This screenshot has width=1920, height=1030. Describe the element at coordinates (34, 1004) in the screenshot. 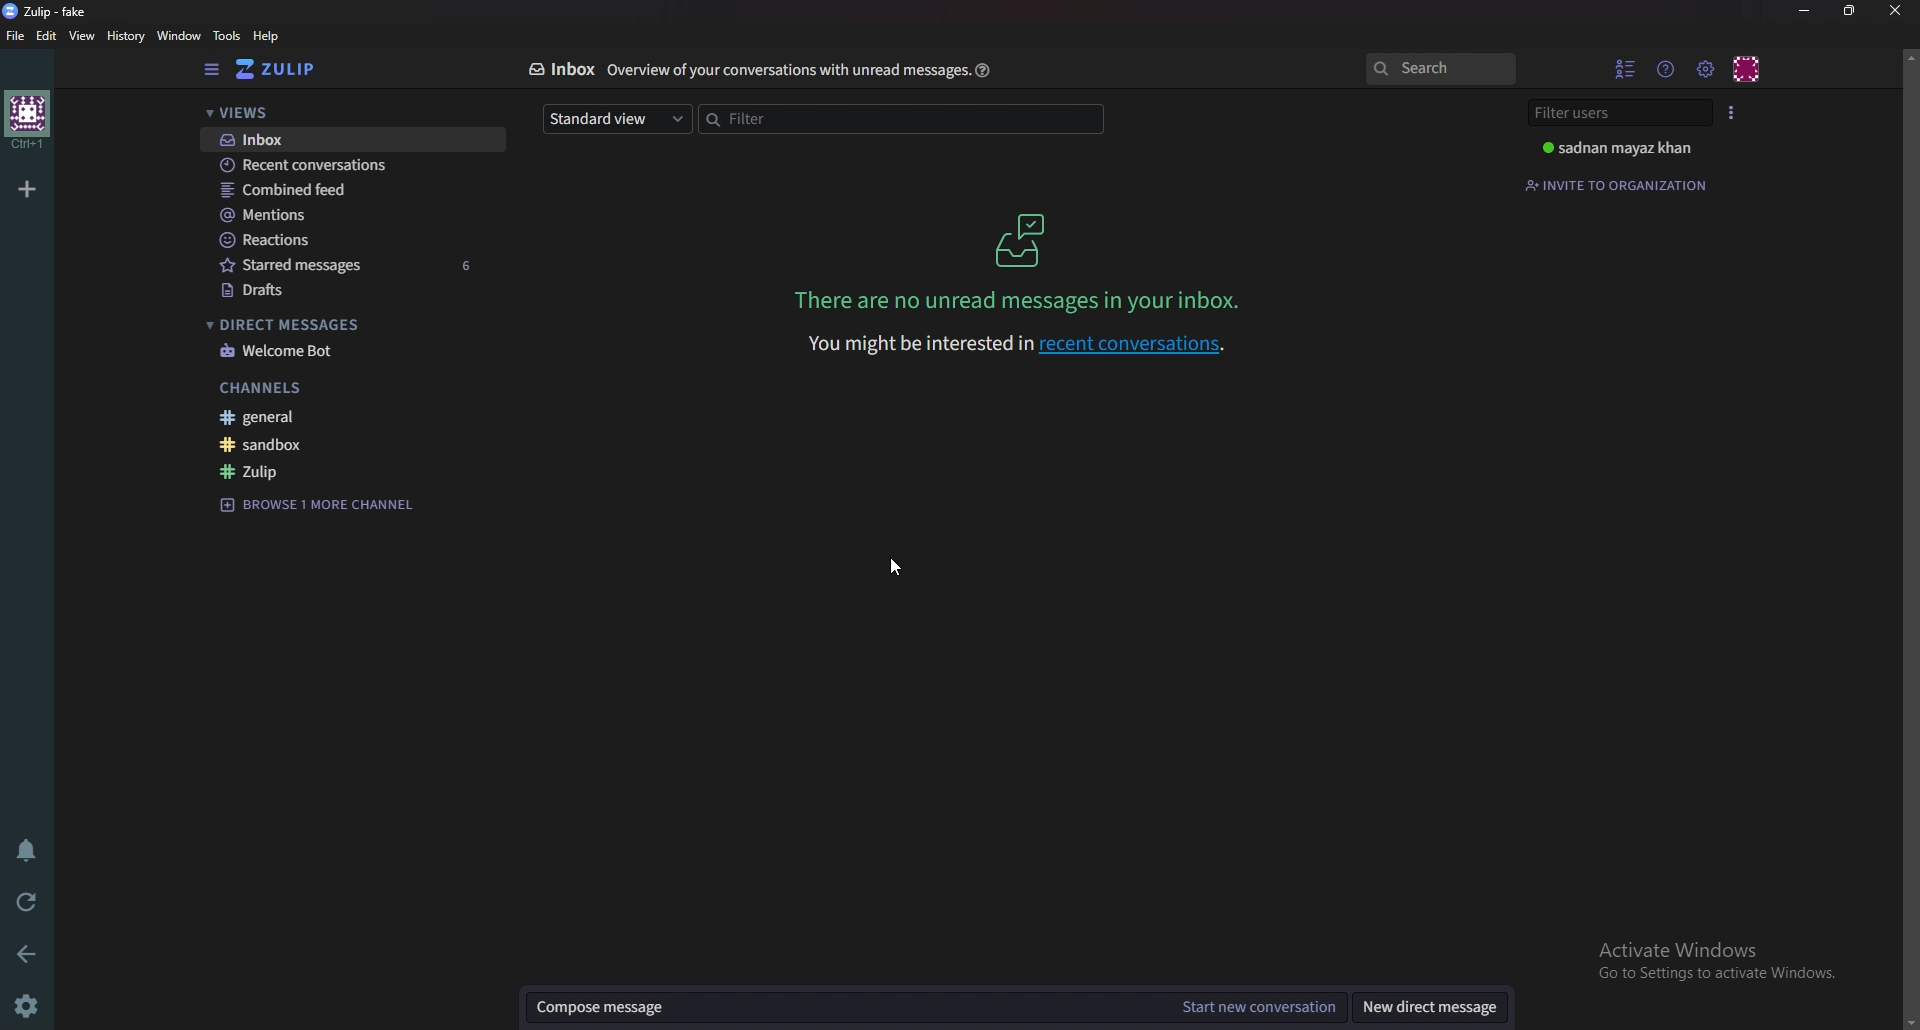

I see `settings` at that location.